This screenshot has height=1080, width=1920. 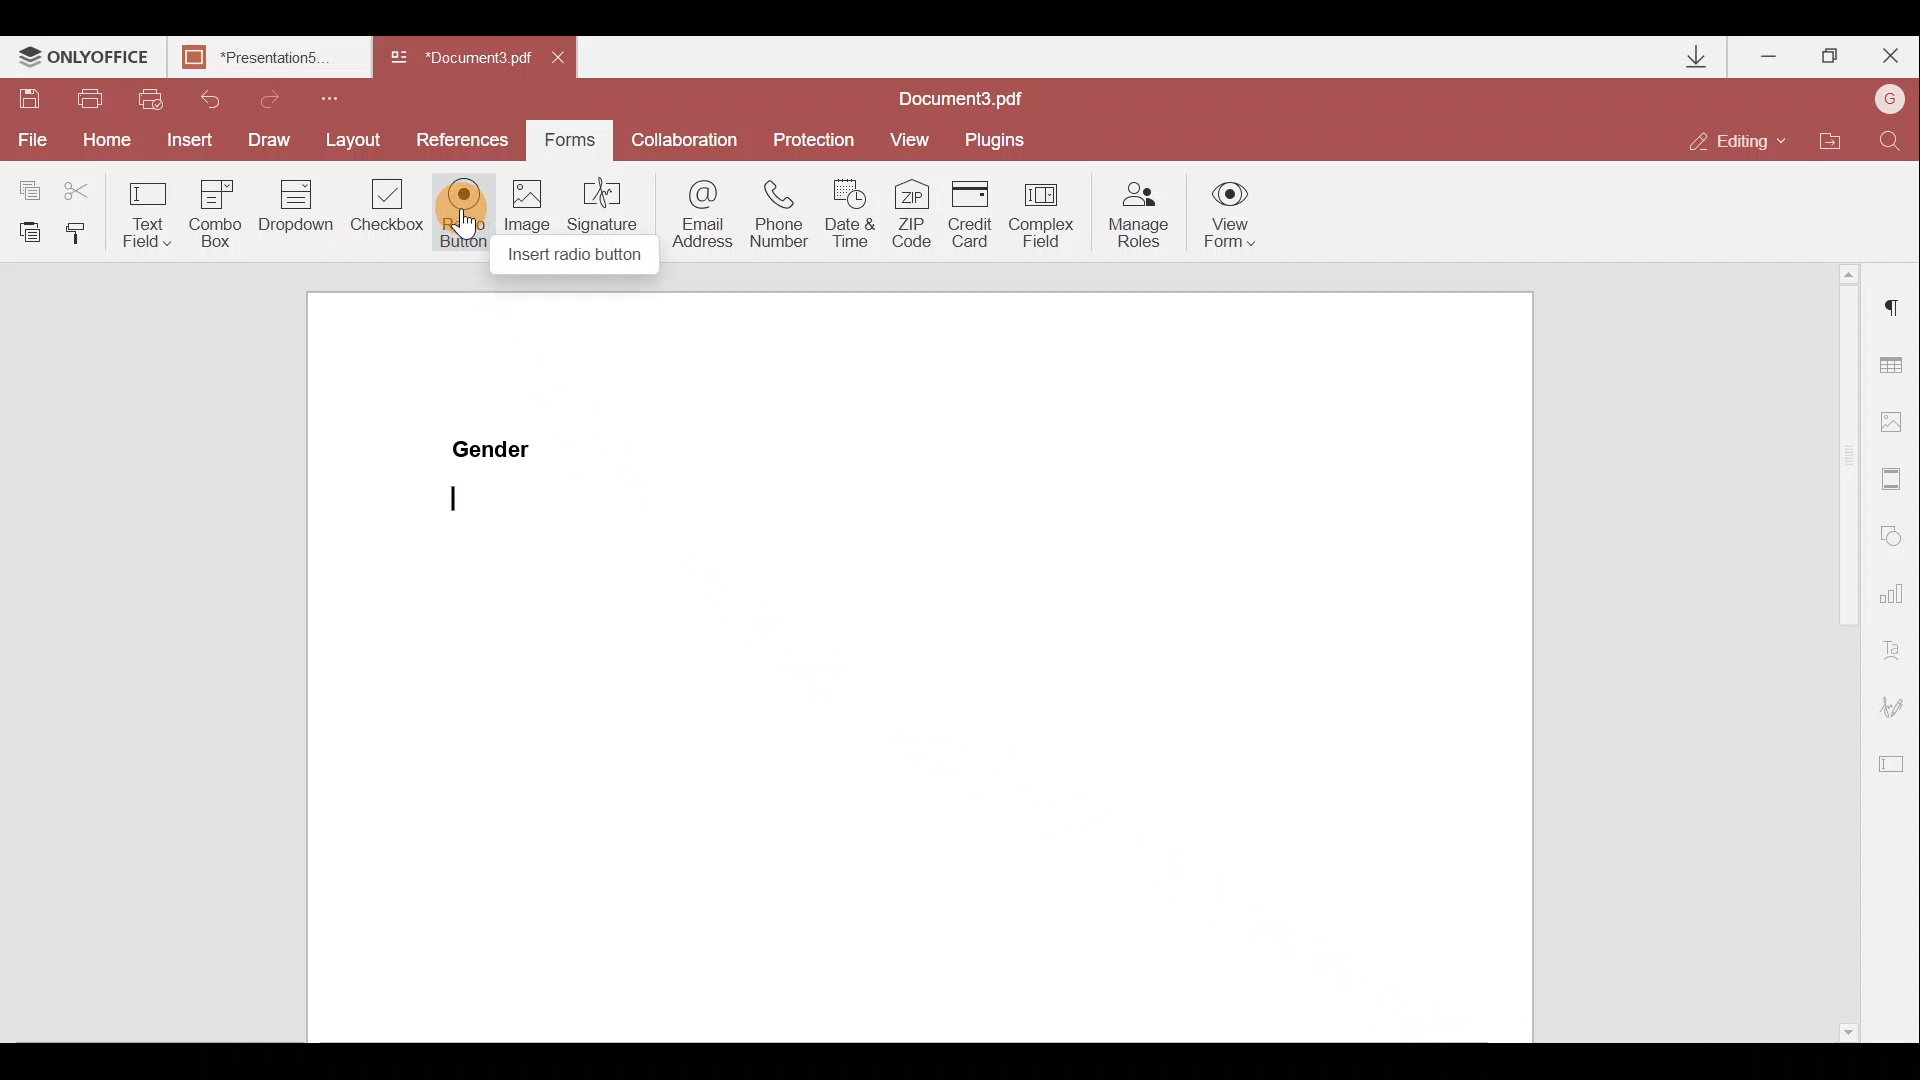 I want to click on Redo, so click(x=288, y=99).